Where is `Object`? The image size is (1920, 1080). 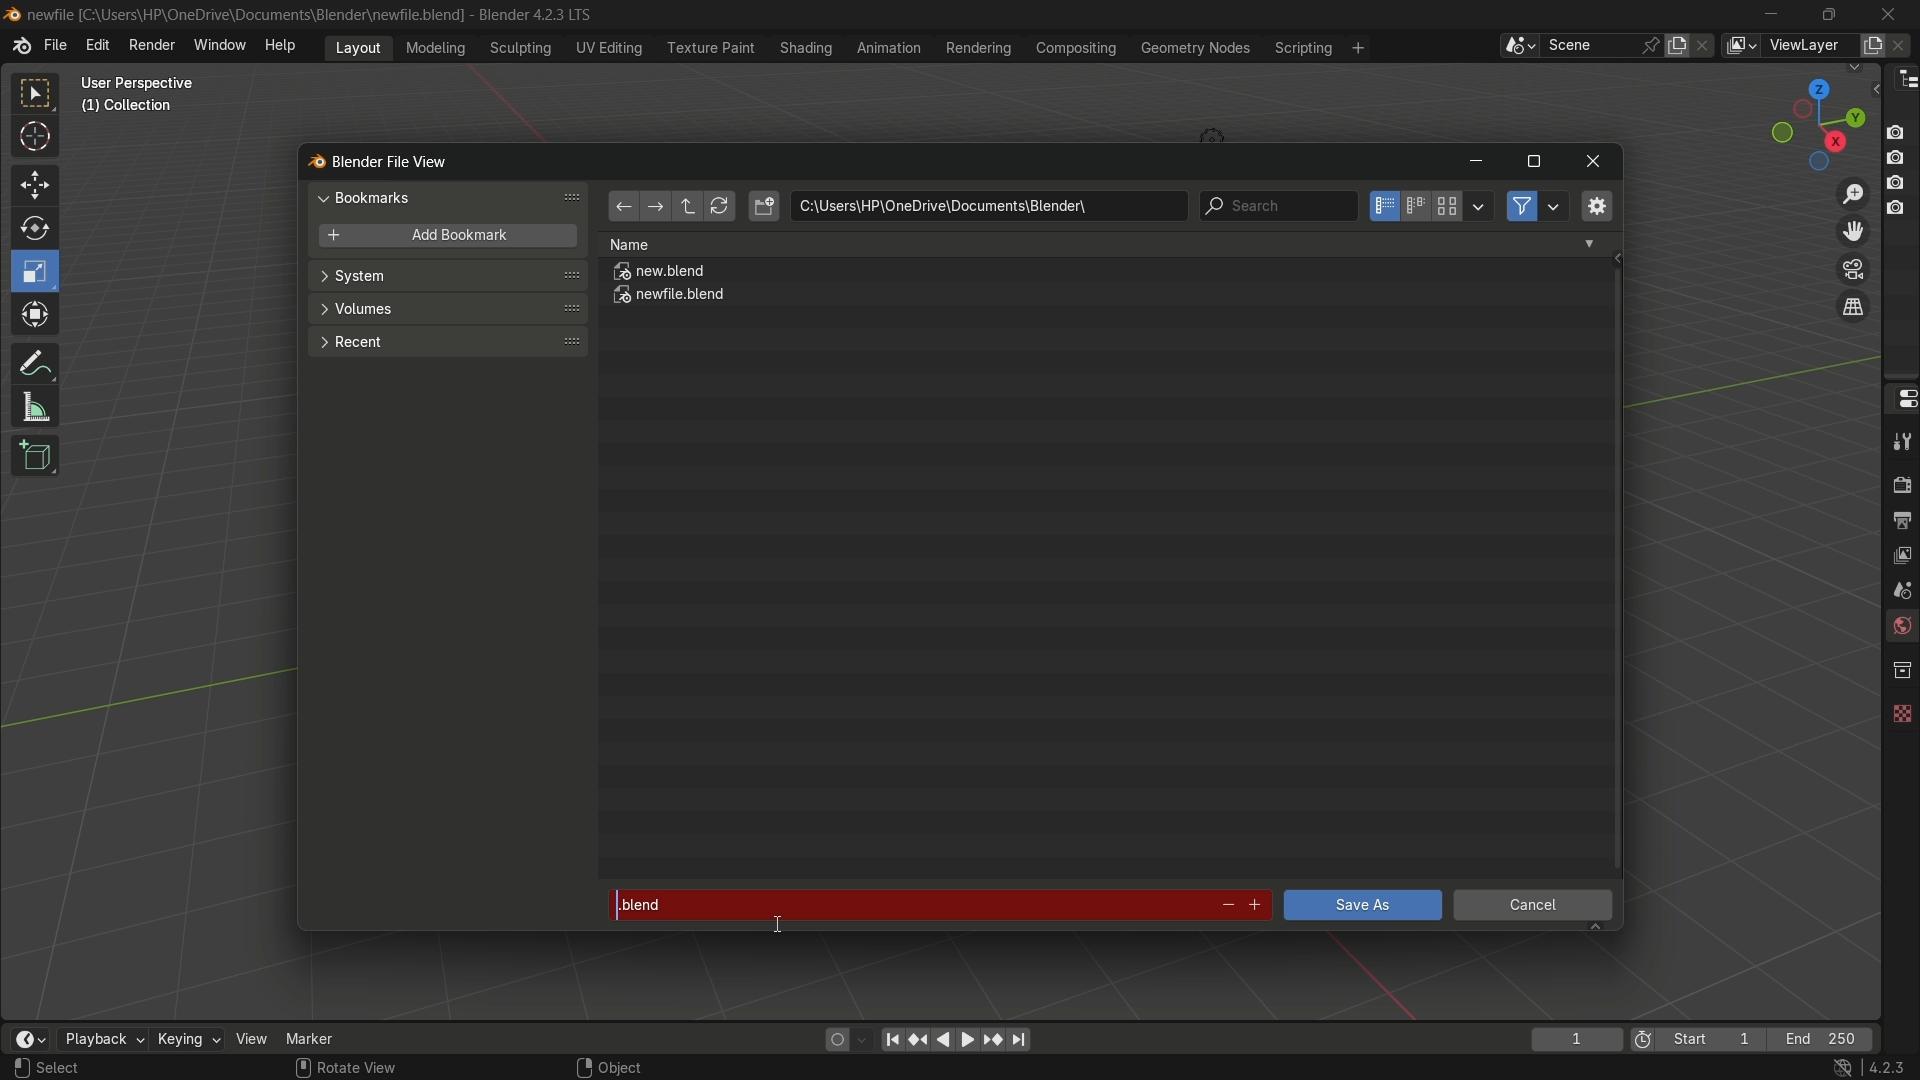 Object is located at coordinates (633, 1062).